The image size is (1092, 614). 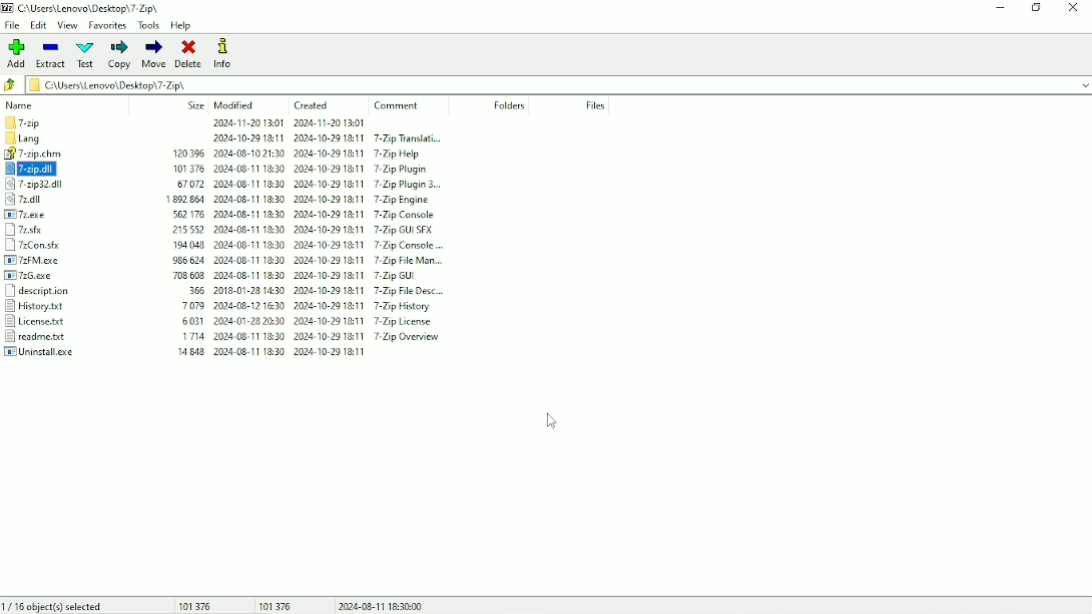 I want to click on Move, so click(x=155, y=54).